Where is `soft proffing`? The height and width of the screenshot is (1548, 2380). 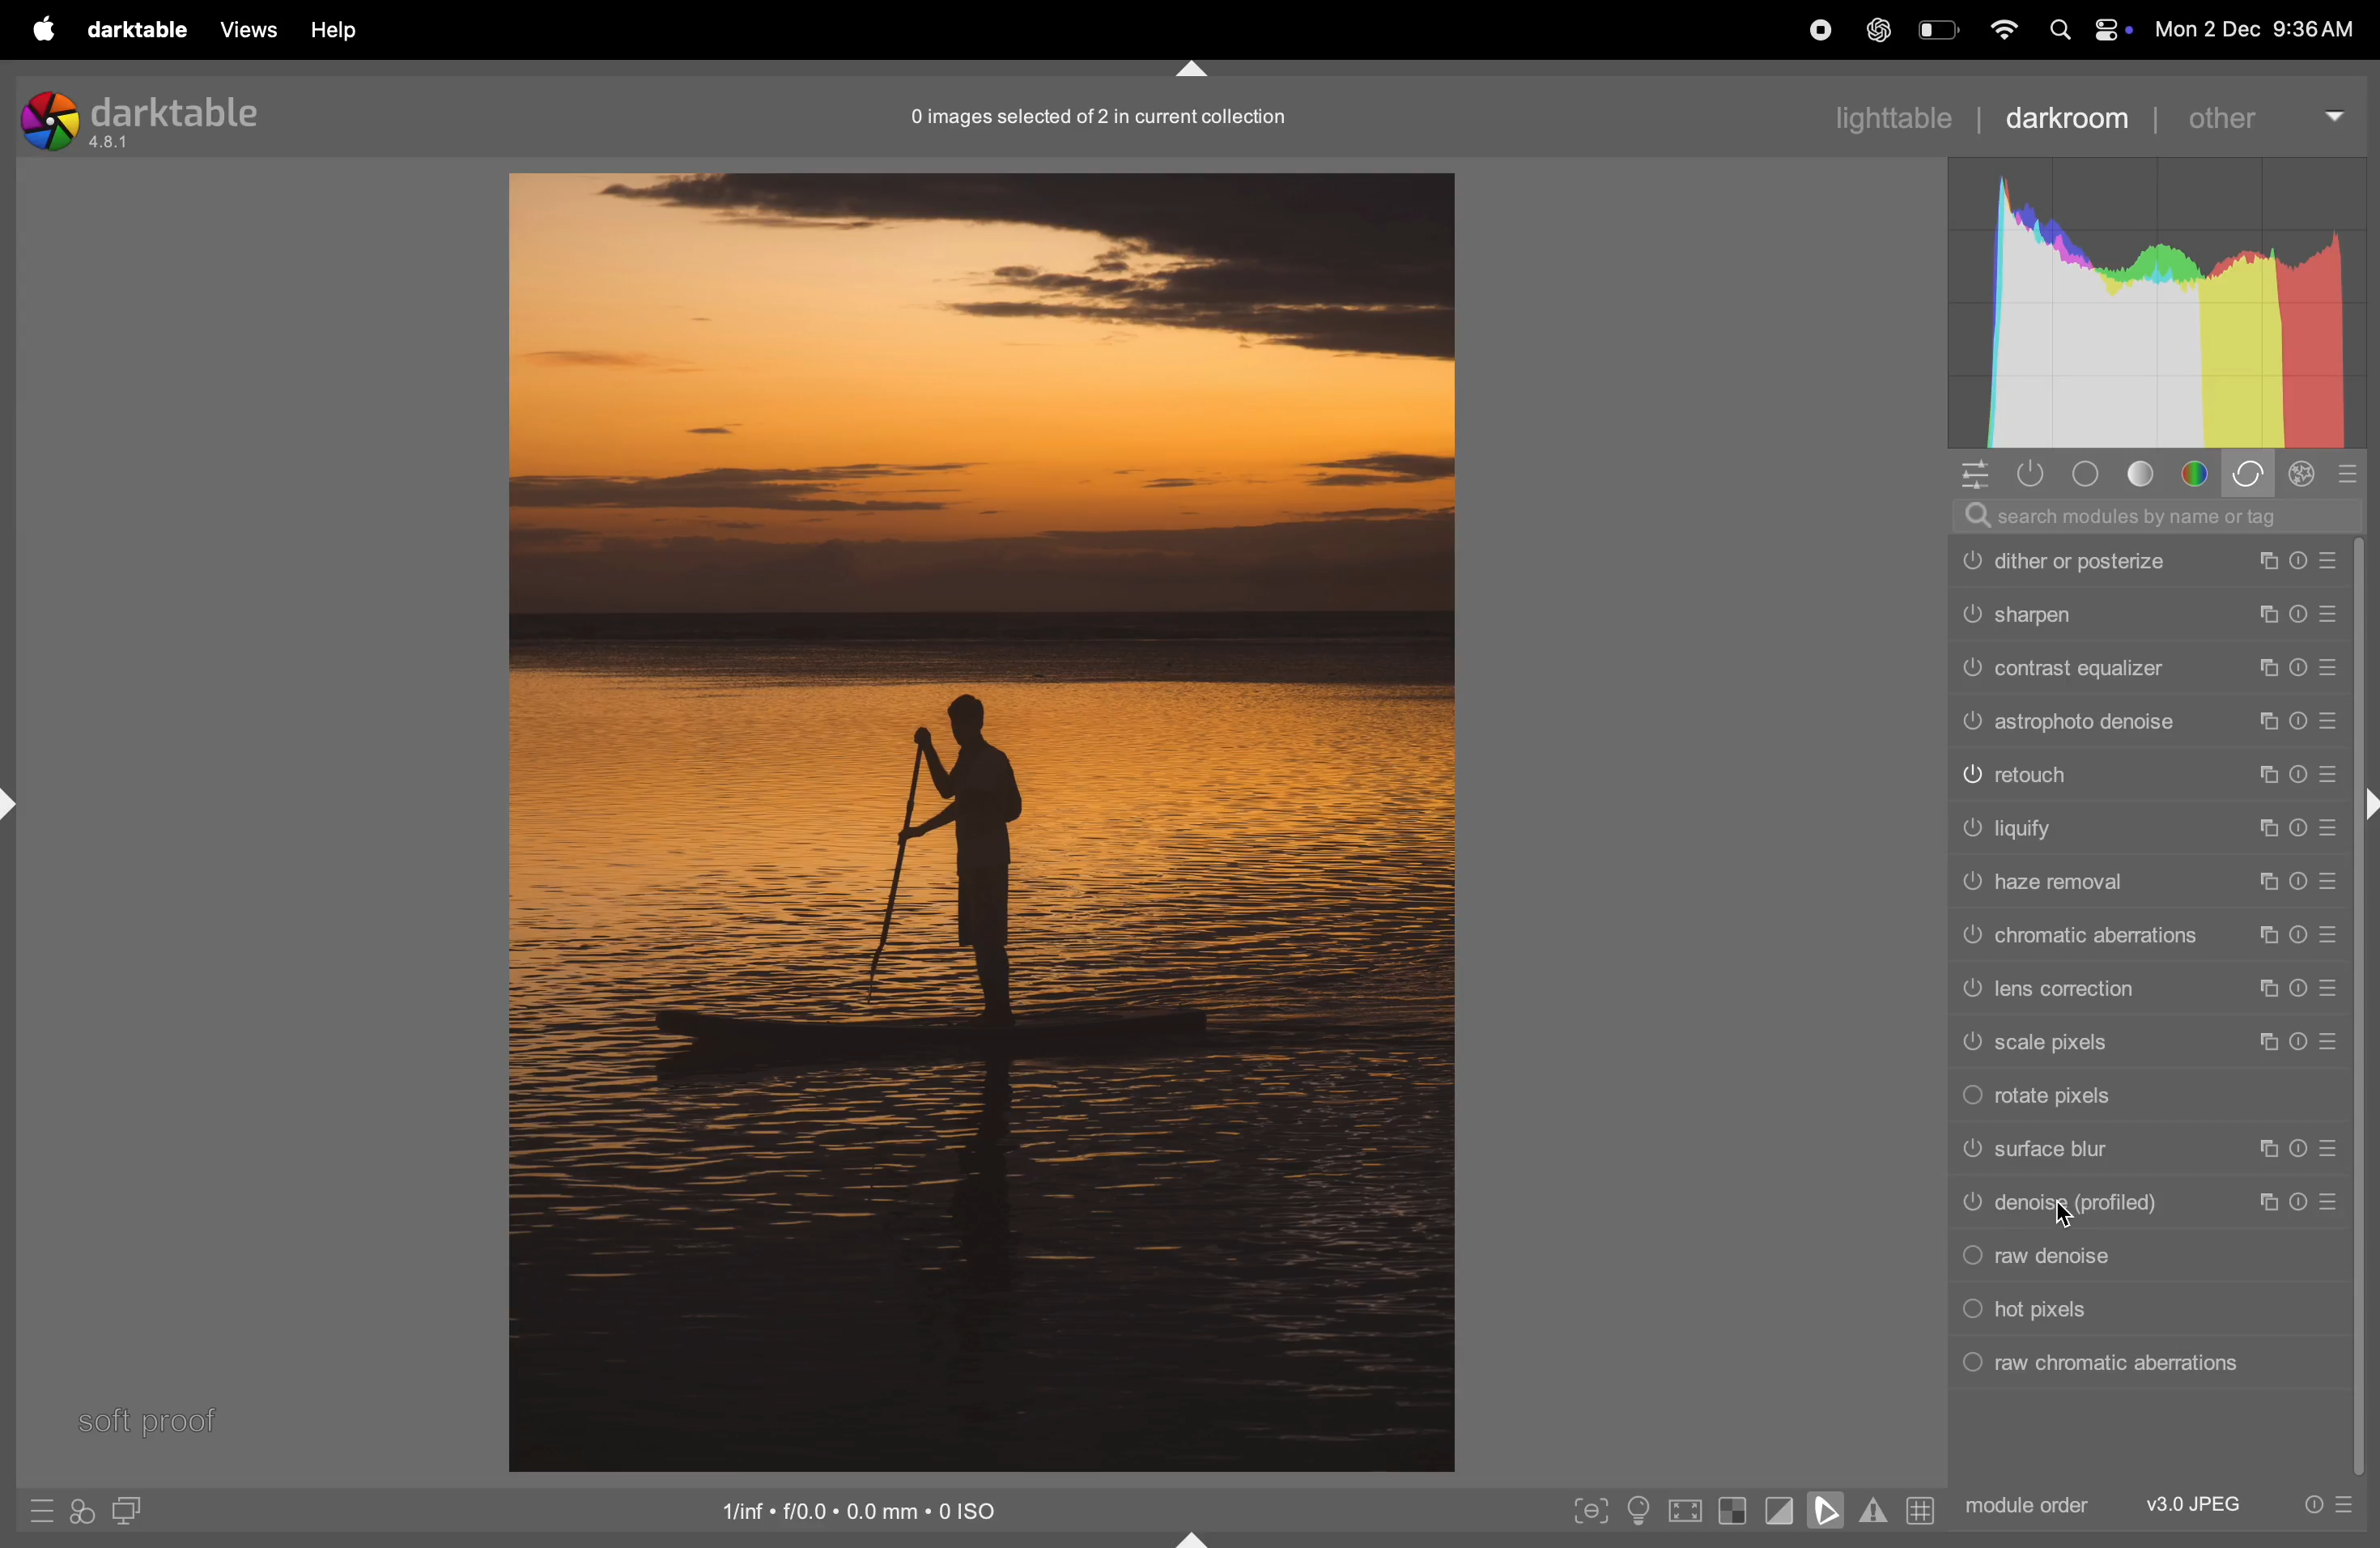
soft proffing is located at coordinates (148, 1418).